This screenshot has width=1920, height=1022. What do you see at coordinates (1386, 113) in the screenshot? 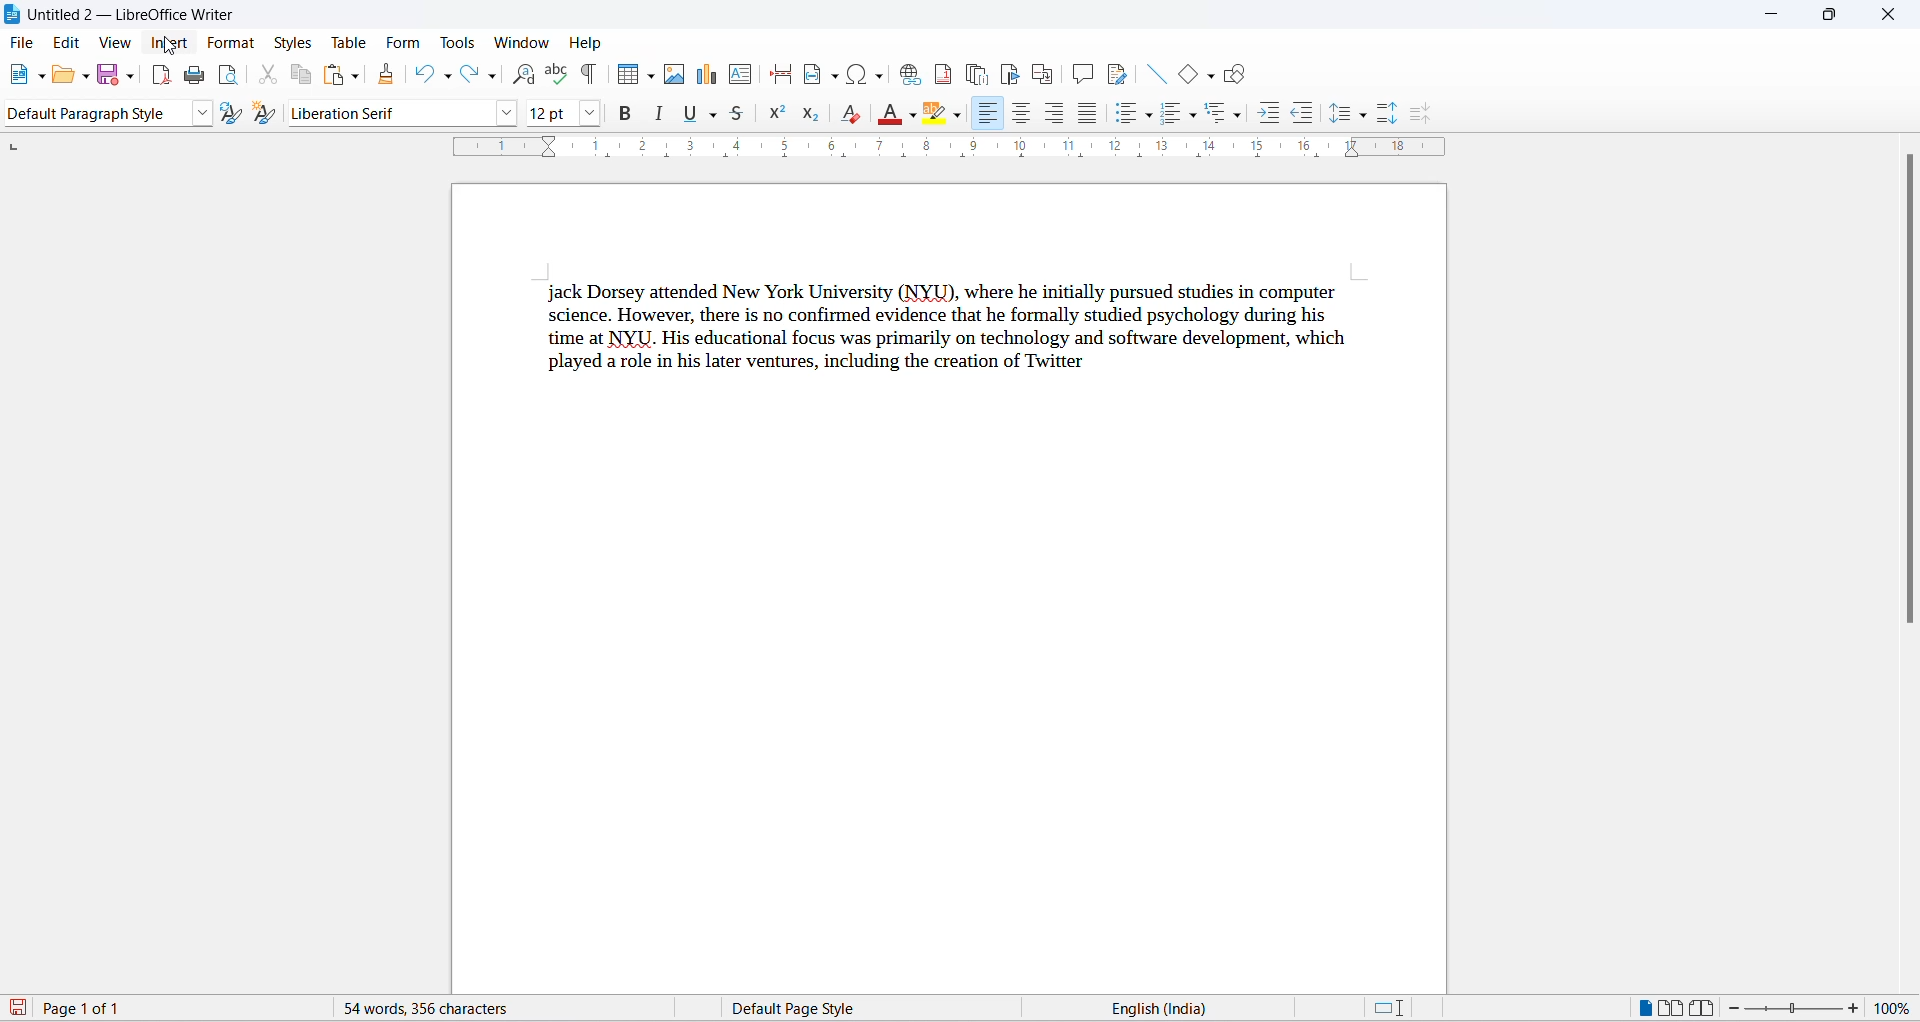
I see `increase paragraph spacing` at bounding box center [1386, 113].